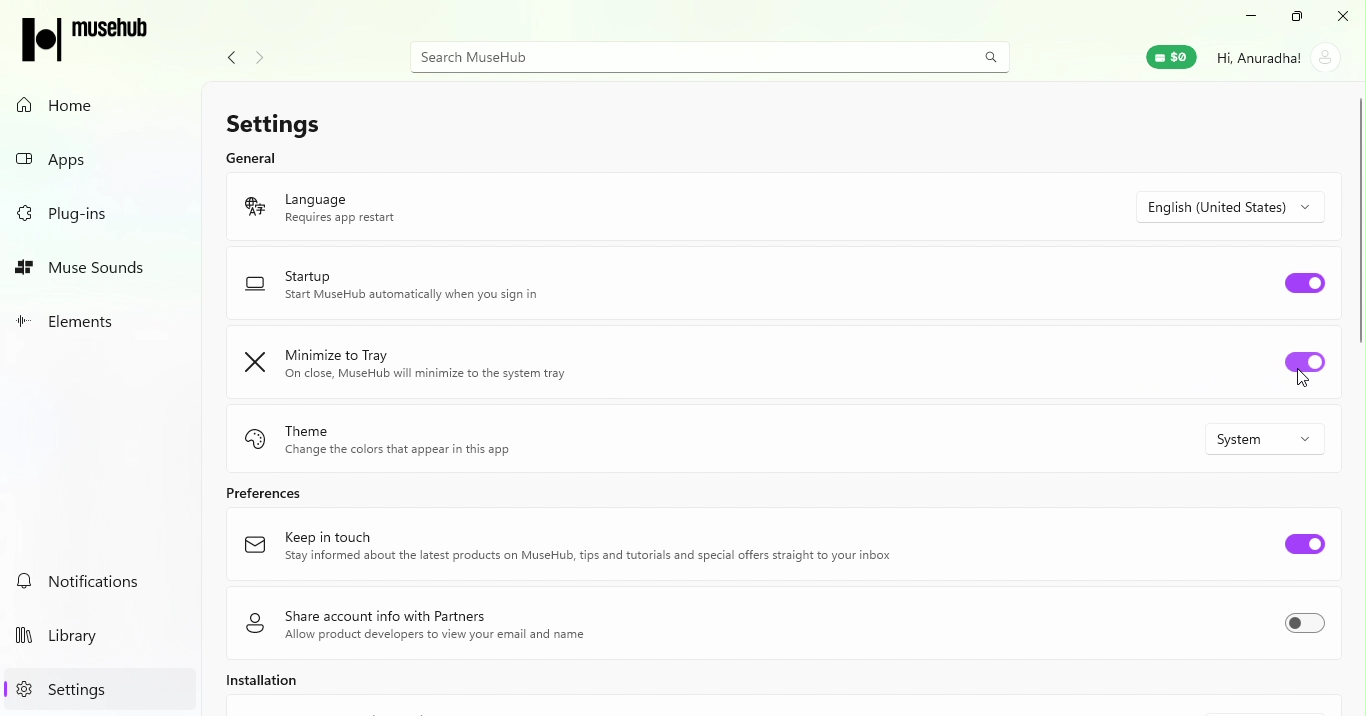  I want to click on Toggle, so click(1311, 623).